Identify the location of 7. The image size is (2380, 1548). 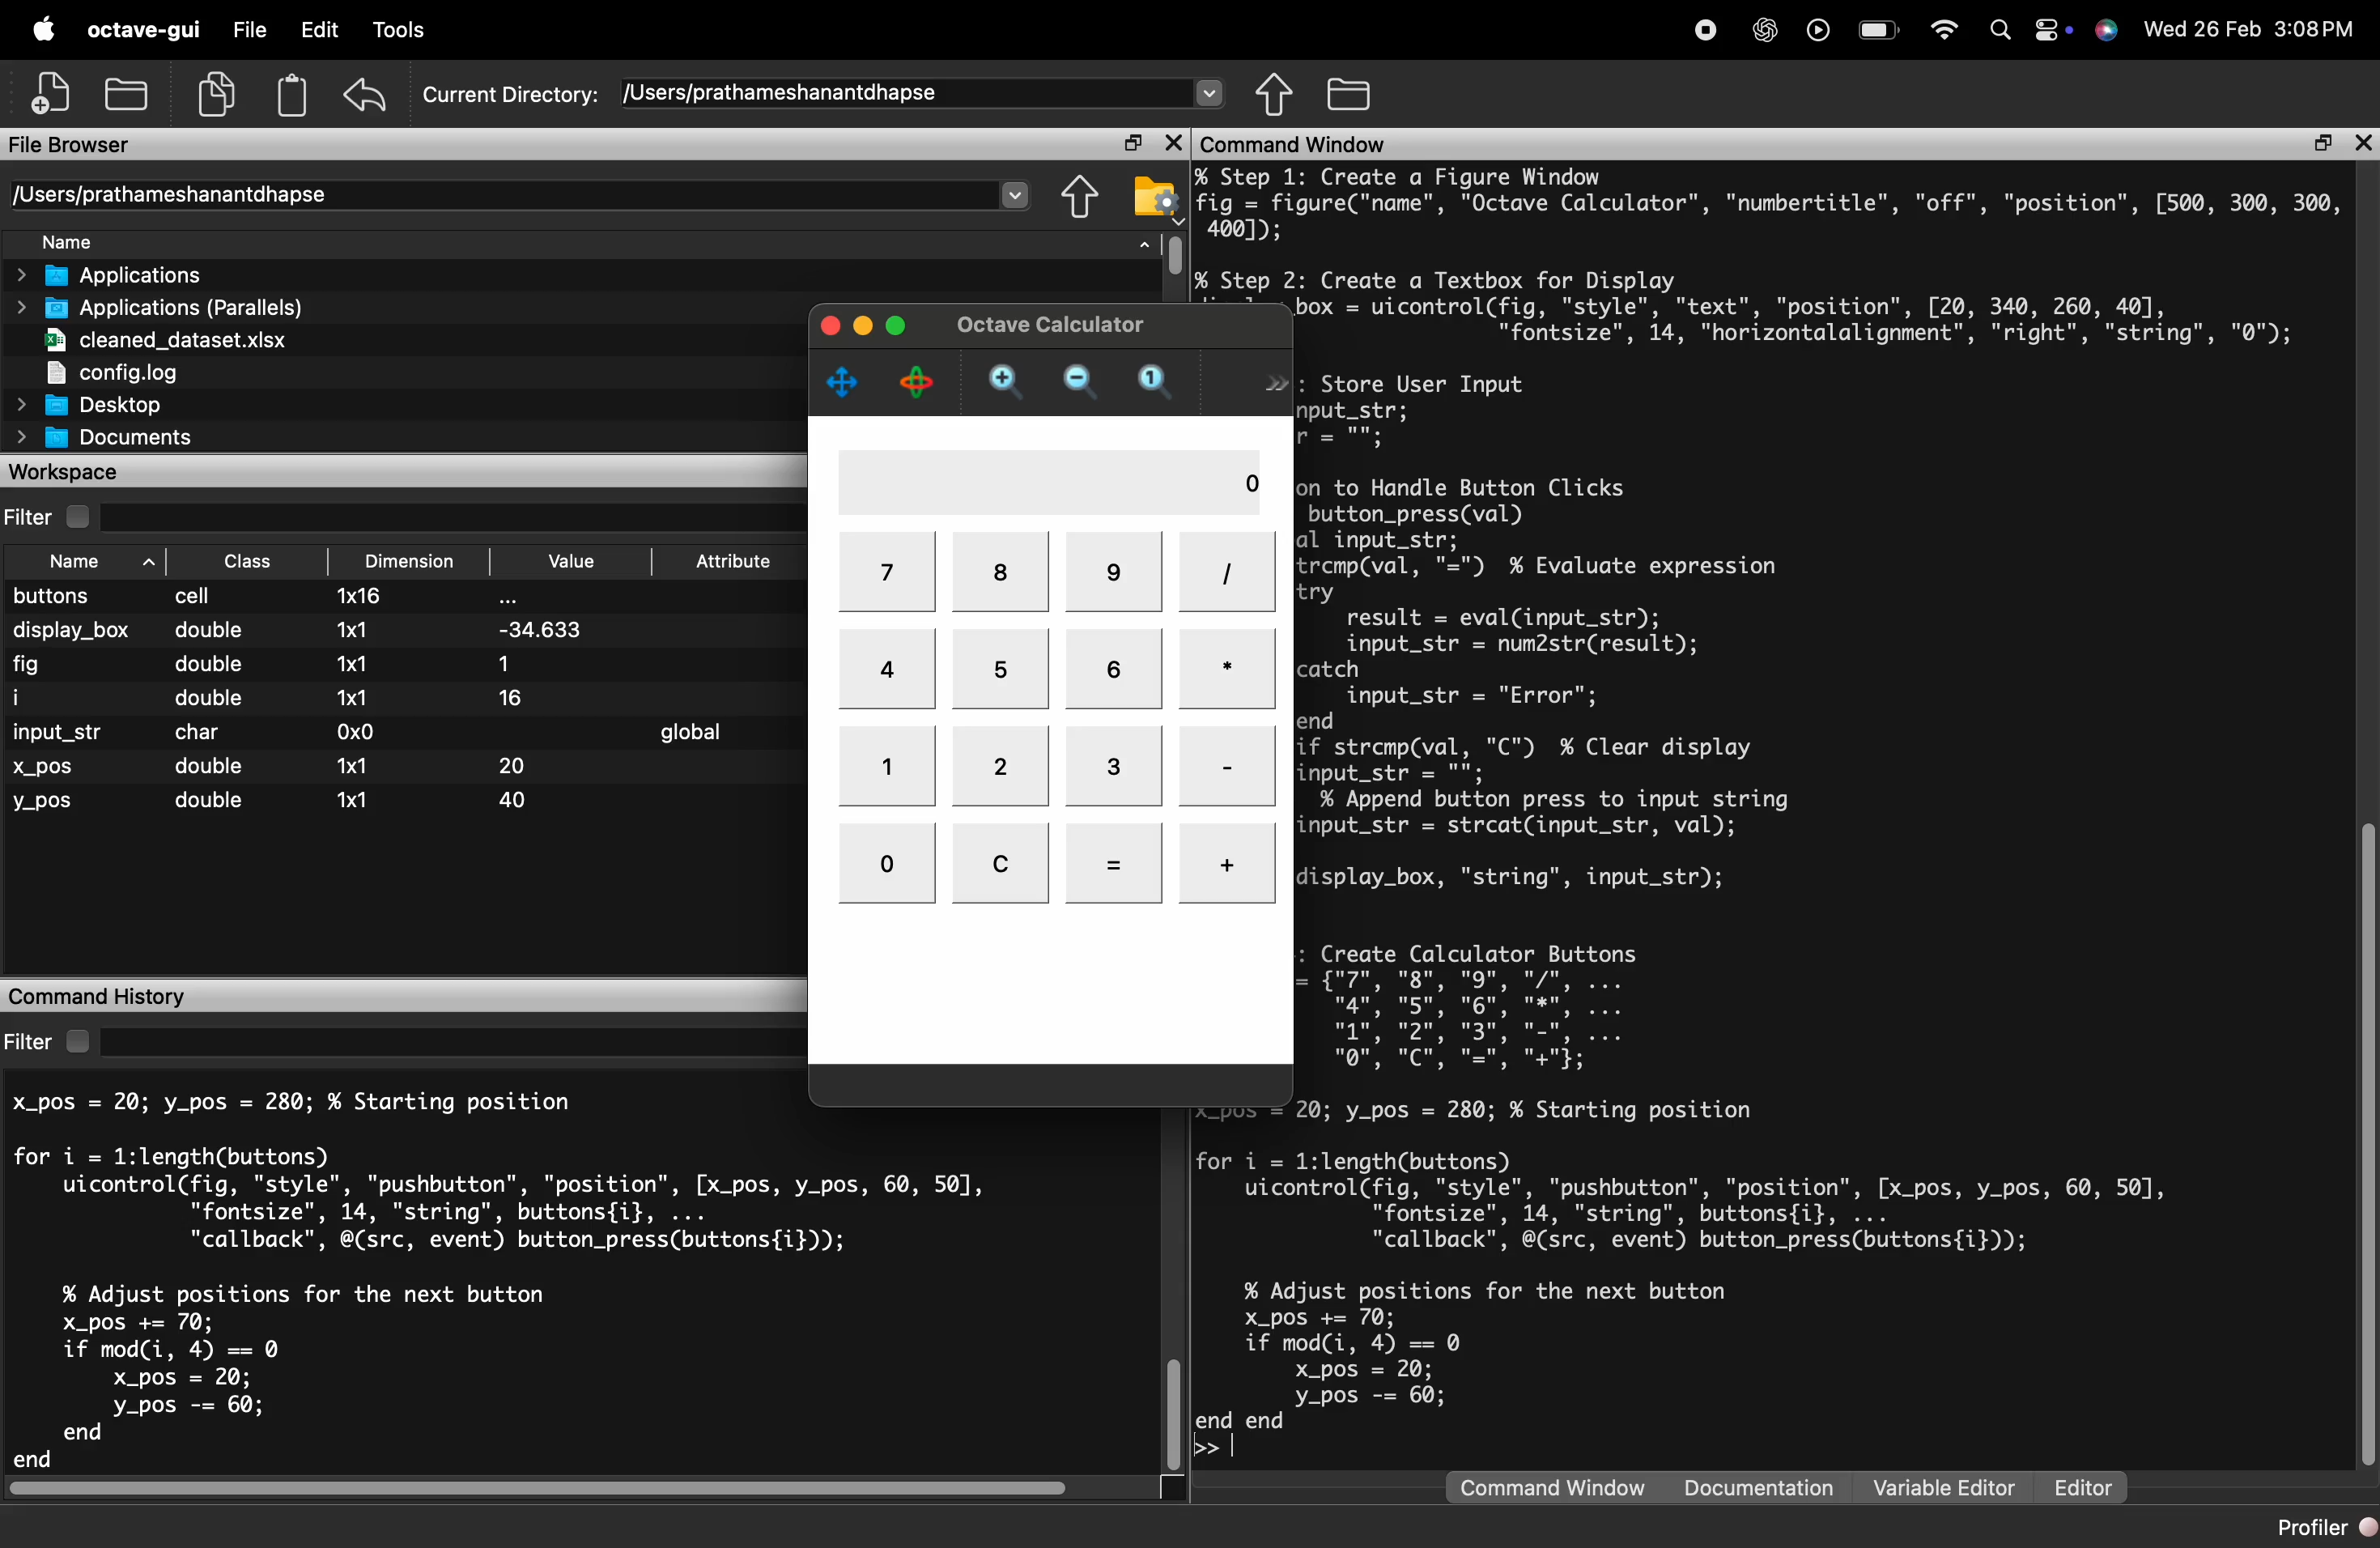
(889, 573).